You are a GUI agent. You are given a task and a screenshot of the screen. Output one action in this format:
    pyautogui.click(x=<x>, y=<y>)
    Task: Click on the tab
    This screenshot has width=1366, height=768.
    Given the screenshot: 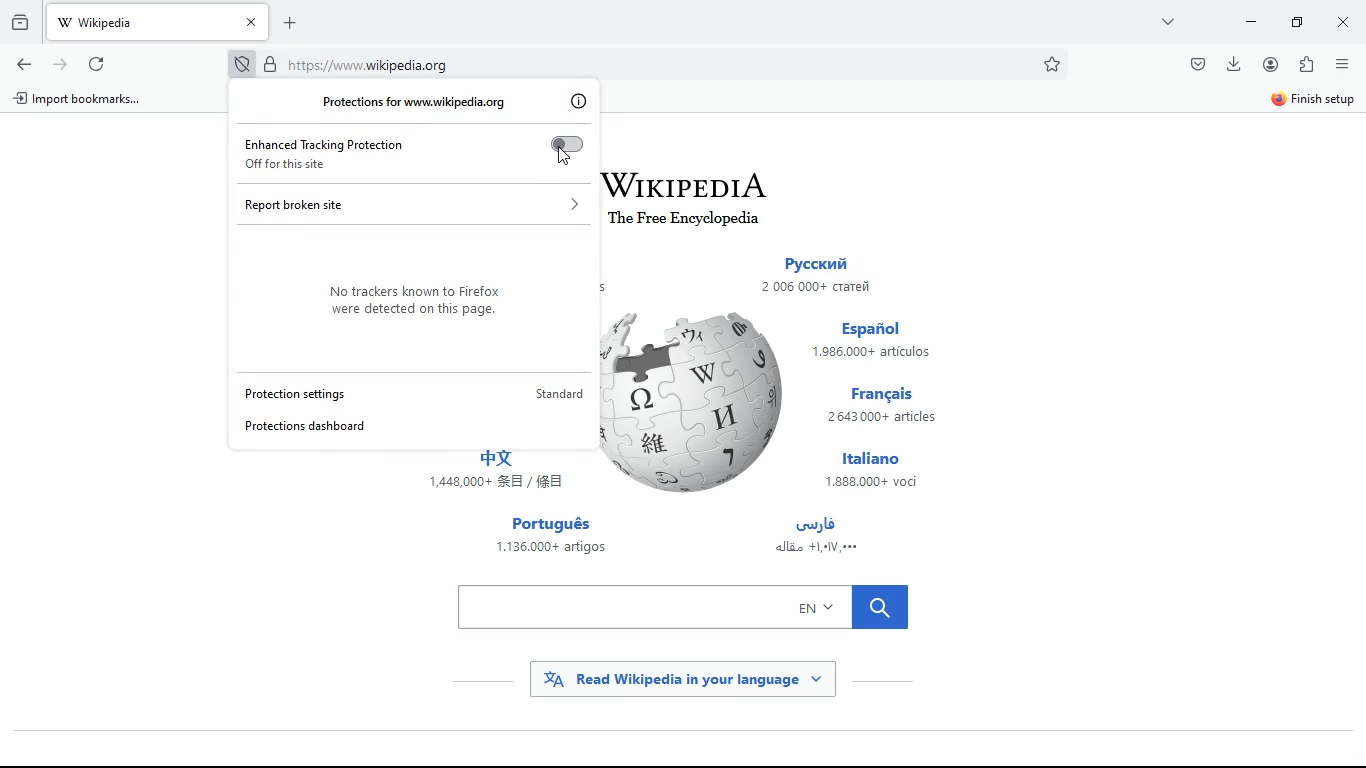 What is the action you would take?
    pyautogui.click(x=158, y=22)
    